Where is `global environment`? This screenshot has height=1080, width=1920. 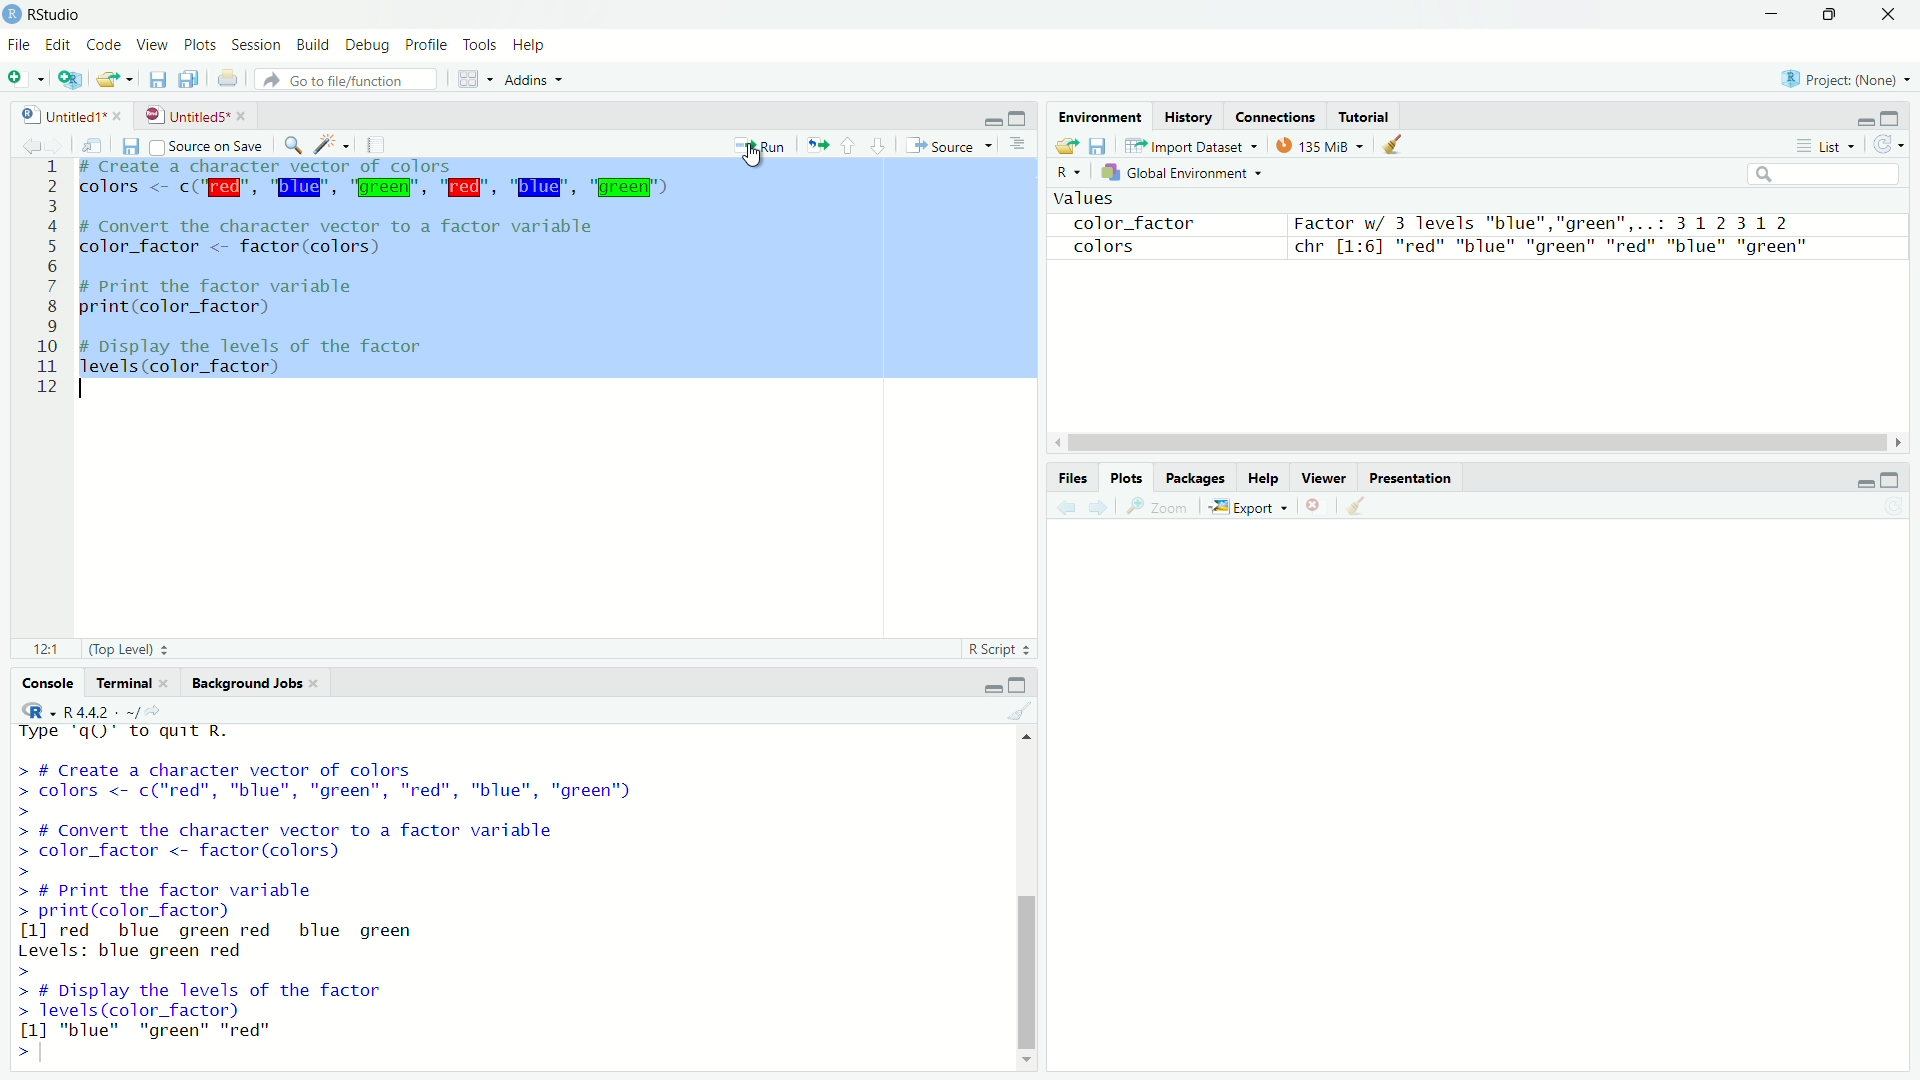 global environment is located at coordinates (1188, 174).